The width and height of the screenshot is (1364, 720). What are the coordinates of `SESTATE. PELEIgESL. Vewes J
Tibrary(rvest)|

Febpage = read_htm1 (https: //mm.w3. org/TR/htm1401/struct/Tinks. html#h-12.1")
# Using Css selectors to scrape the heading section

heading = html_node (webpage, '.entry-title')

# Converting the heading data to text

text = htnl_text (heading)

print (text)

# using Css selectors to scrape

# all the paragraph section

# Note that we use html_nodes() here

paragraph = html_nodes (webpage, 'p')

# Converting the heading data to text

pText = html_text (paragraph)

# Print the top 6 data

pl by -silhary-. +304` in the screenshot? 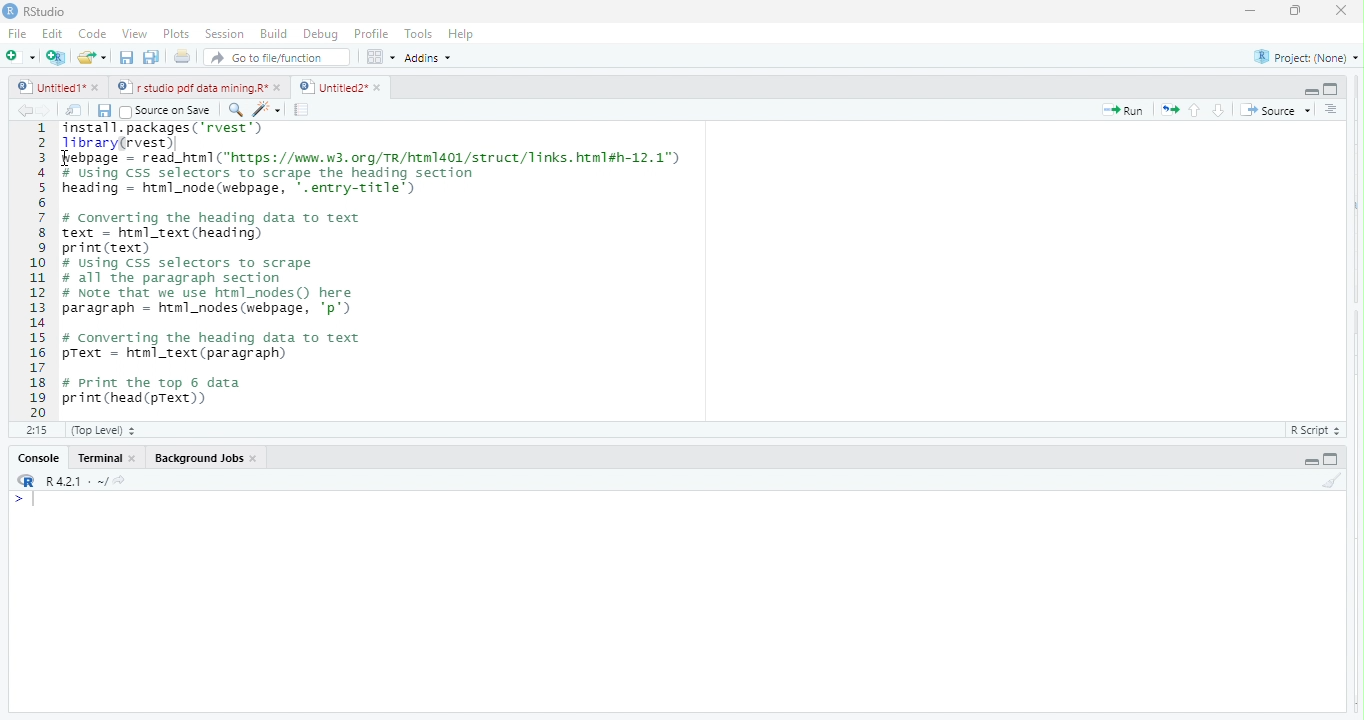 It's located at (440, 268).